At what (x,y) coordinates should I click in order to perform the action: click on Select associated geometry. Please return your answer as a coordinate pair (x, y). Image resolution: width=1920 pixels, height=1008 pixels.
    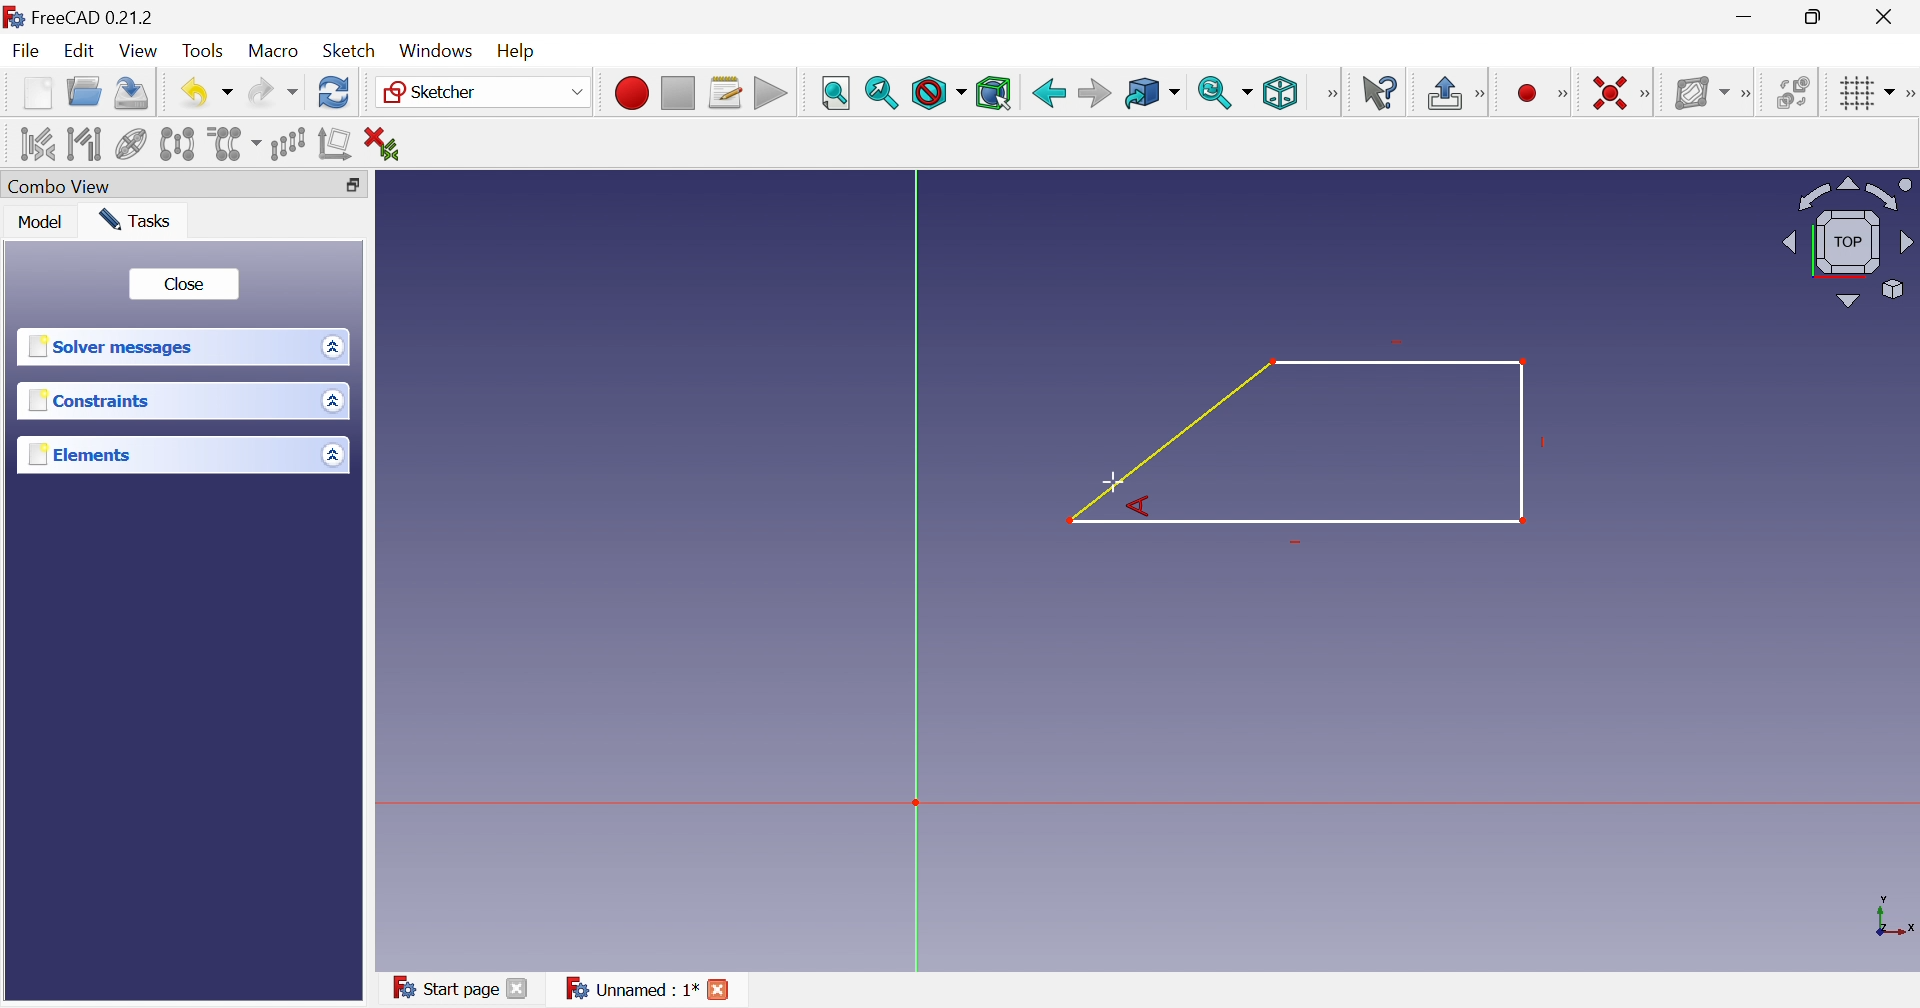
    Looking at the image, I should click on (83, 143).